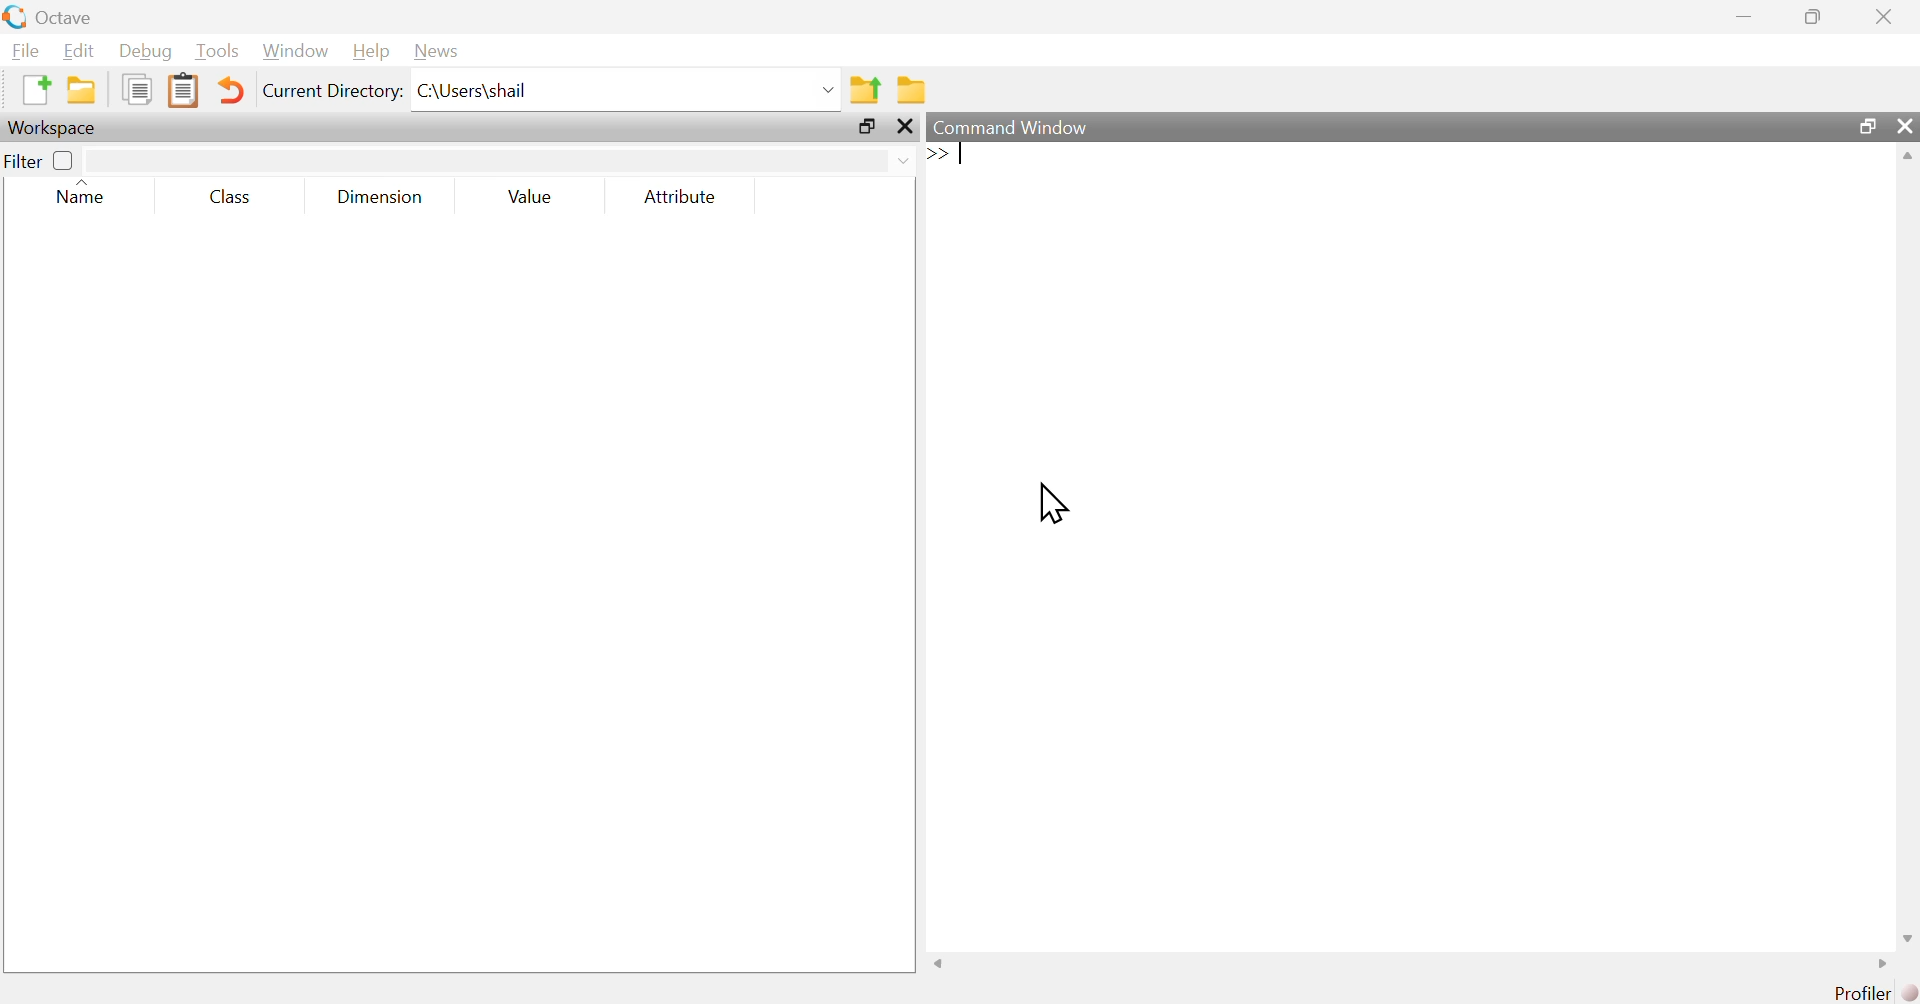 The height and width of the screenshot is (1004, 1920). Describe the element at coordinates (682, 198) in the screenshot. I see `Attribute` at that location.